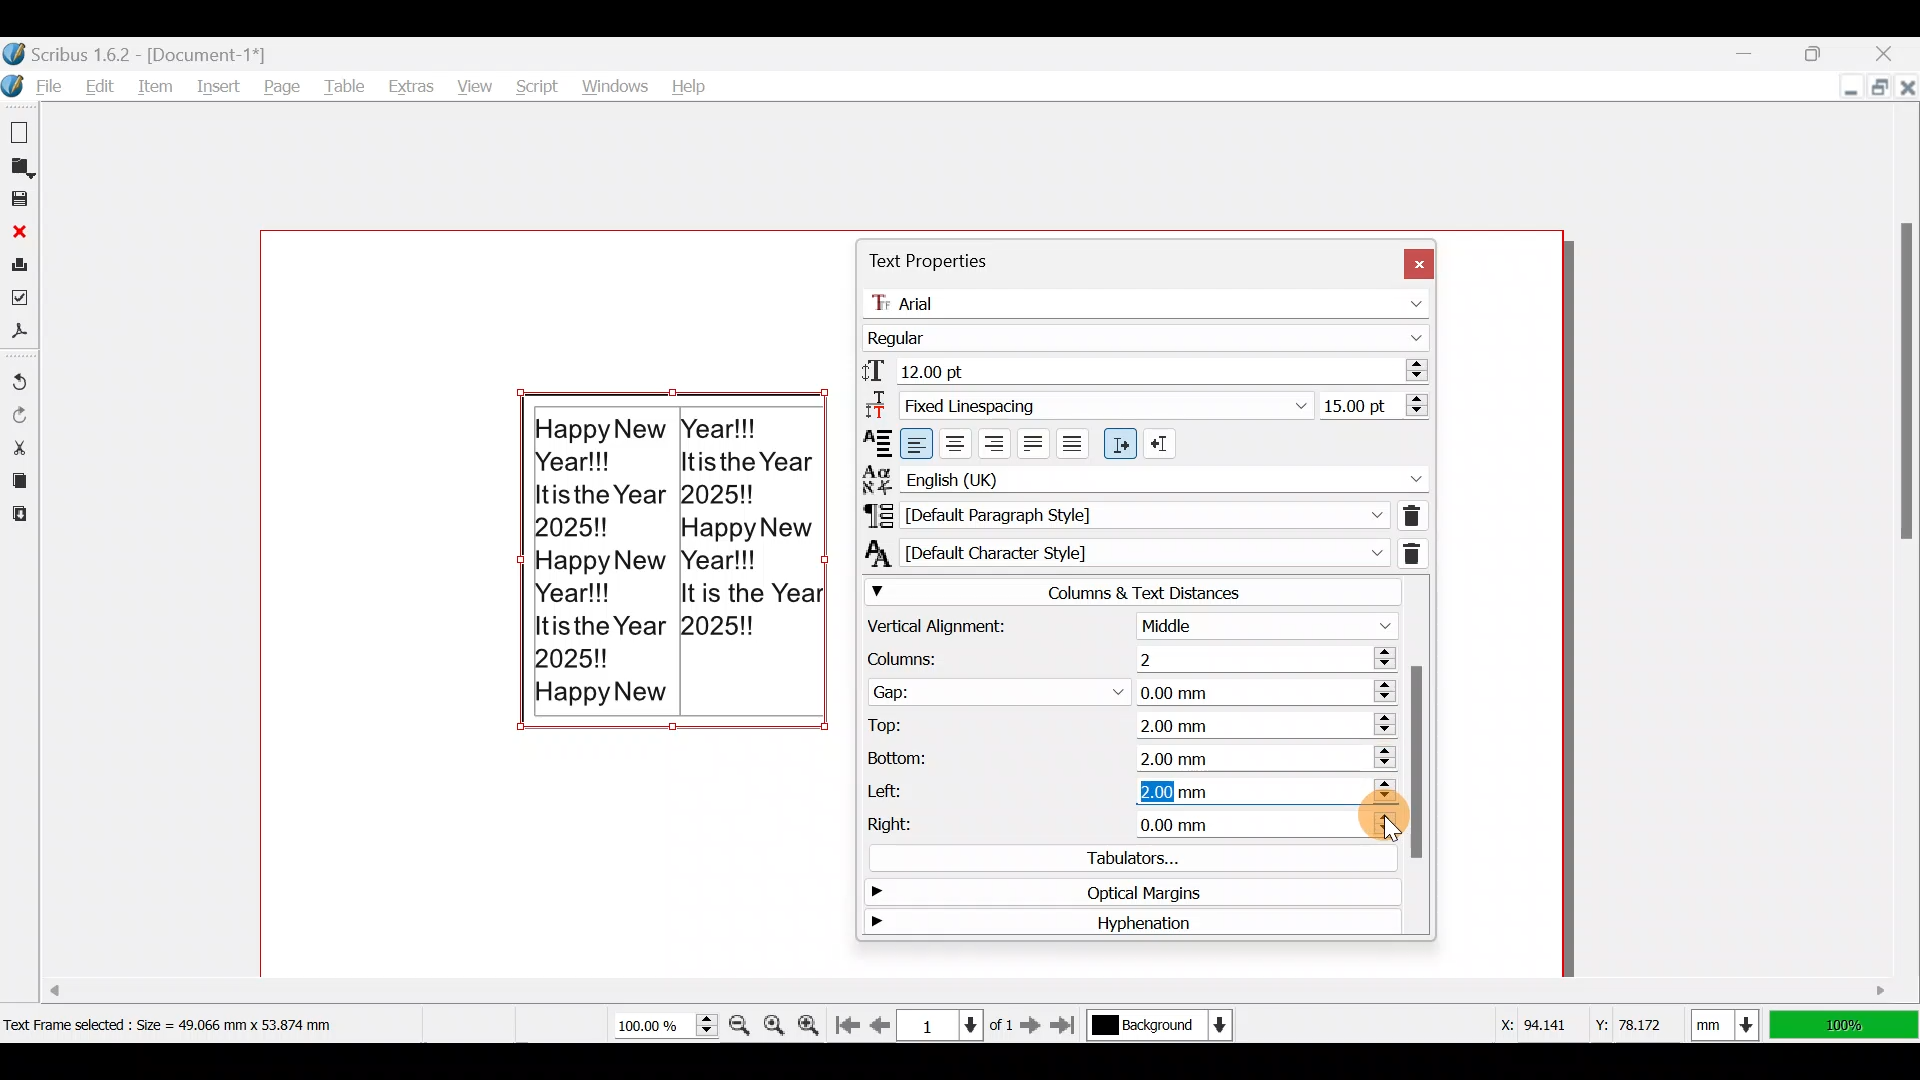 The width and height of the screenshot is (1920, 1080). Describe the element at coordinates (1080, 444) in the screenshot. I see `Align text forced justified` at that location.